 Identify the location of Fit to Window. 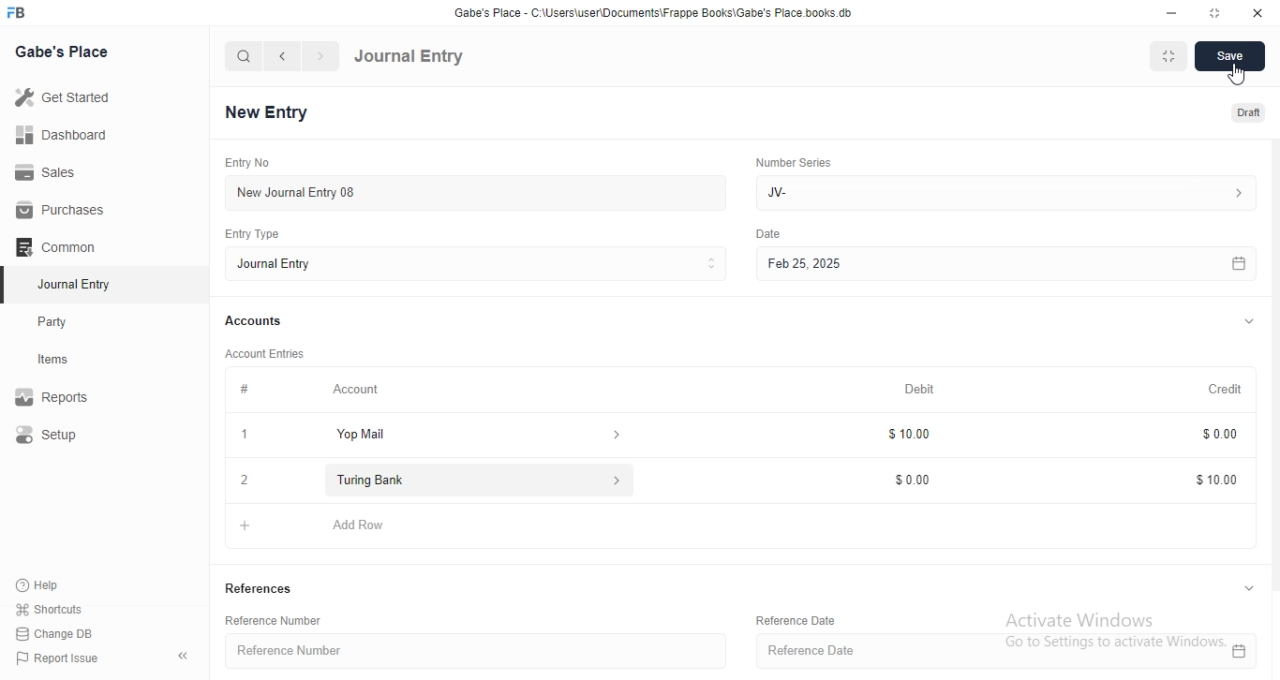
(1170, 56).